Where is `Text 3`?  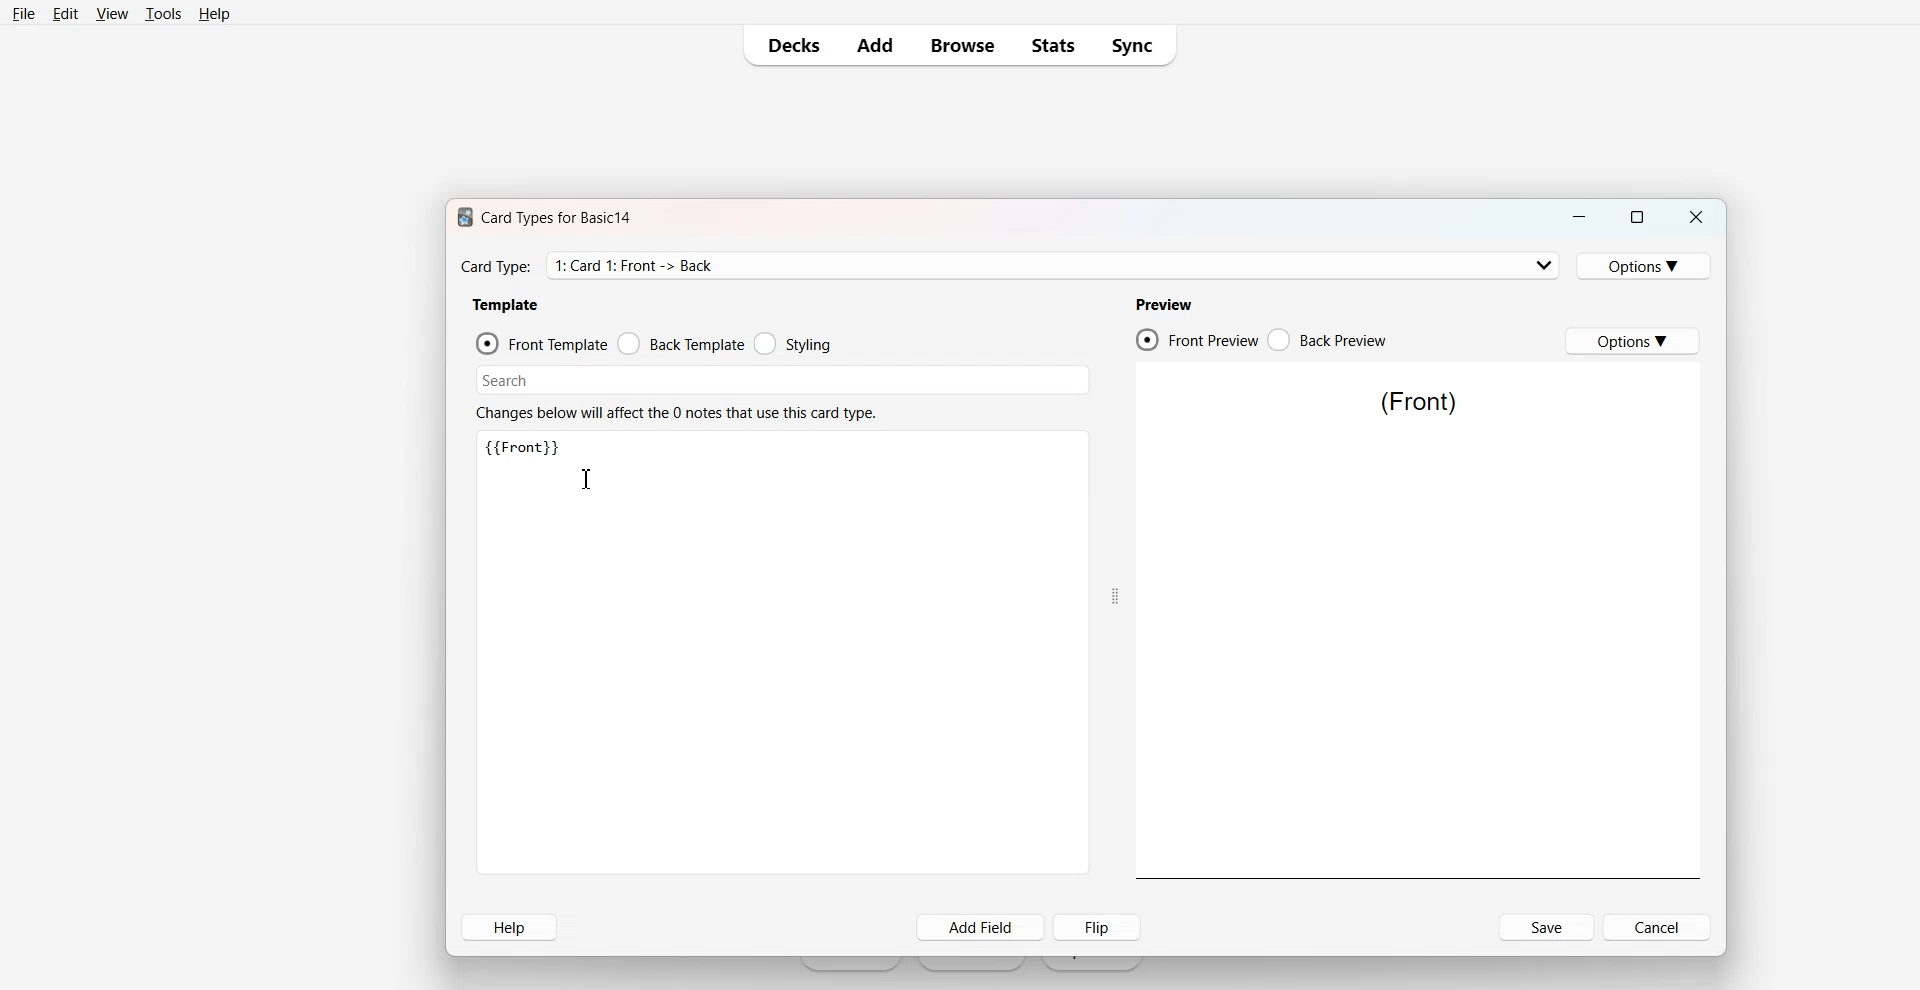 Text 3 is located at coordinates (524, 446).